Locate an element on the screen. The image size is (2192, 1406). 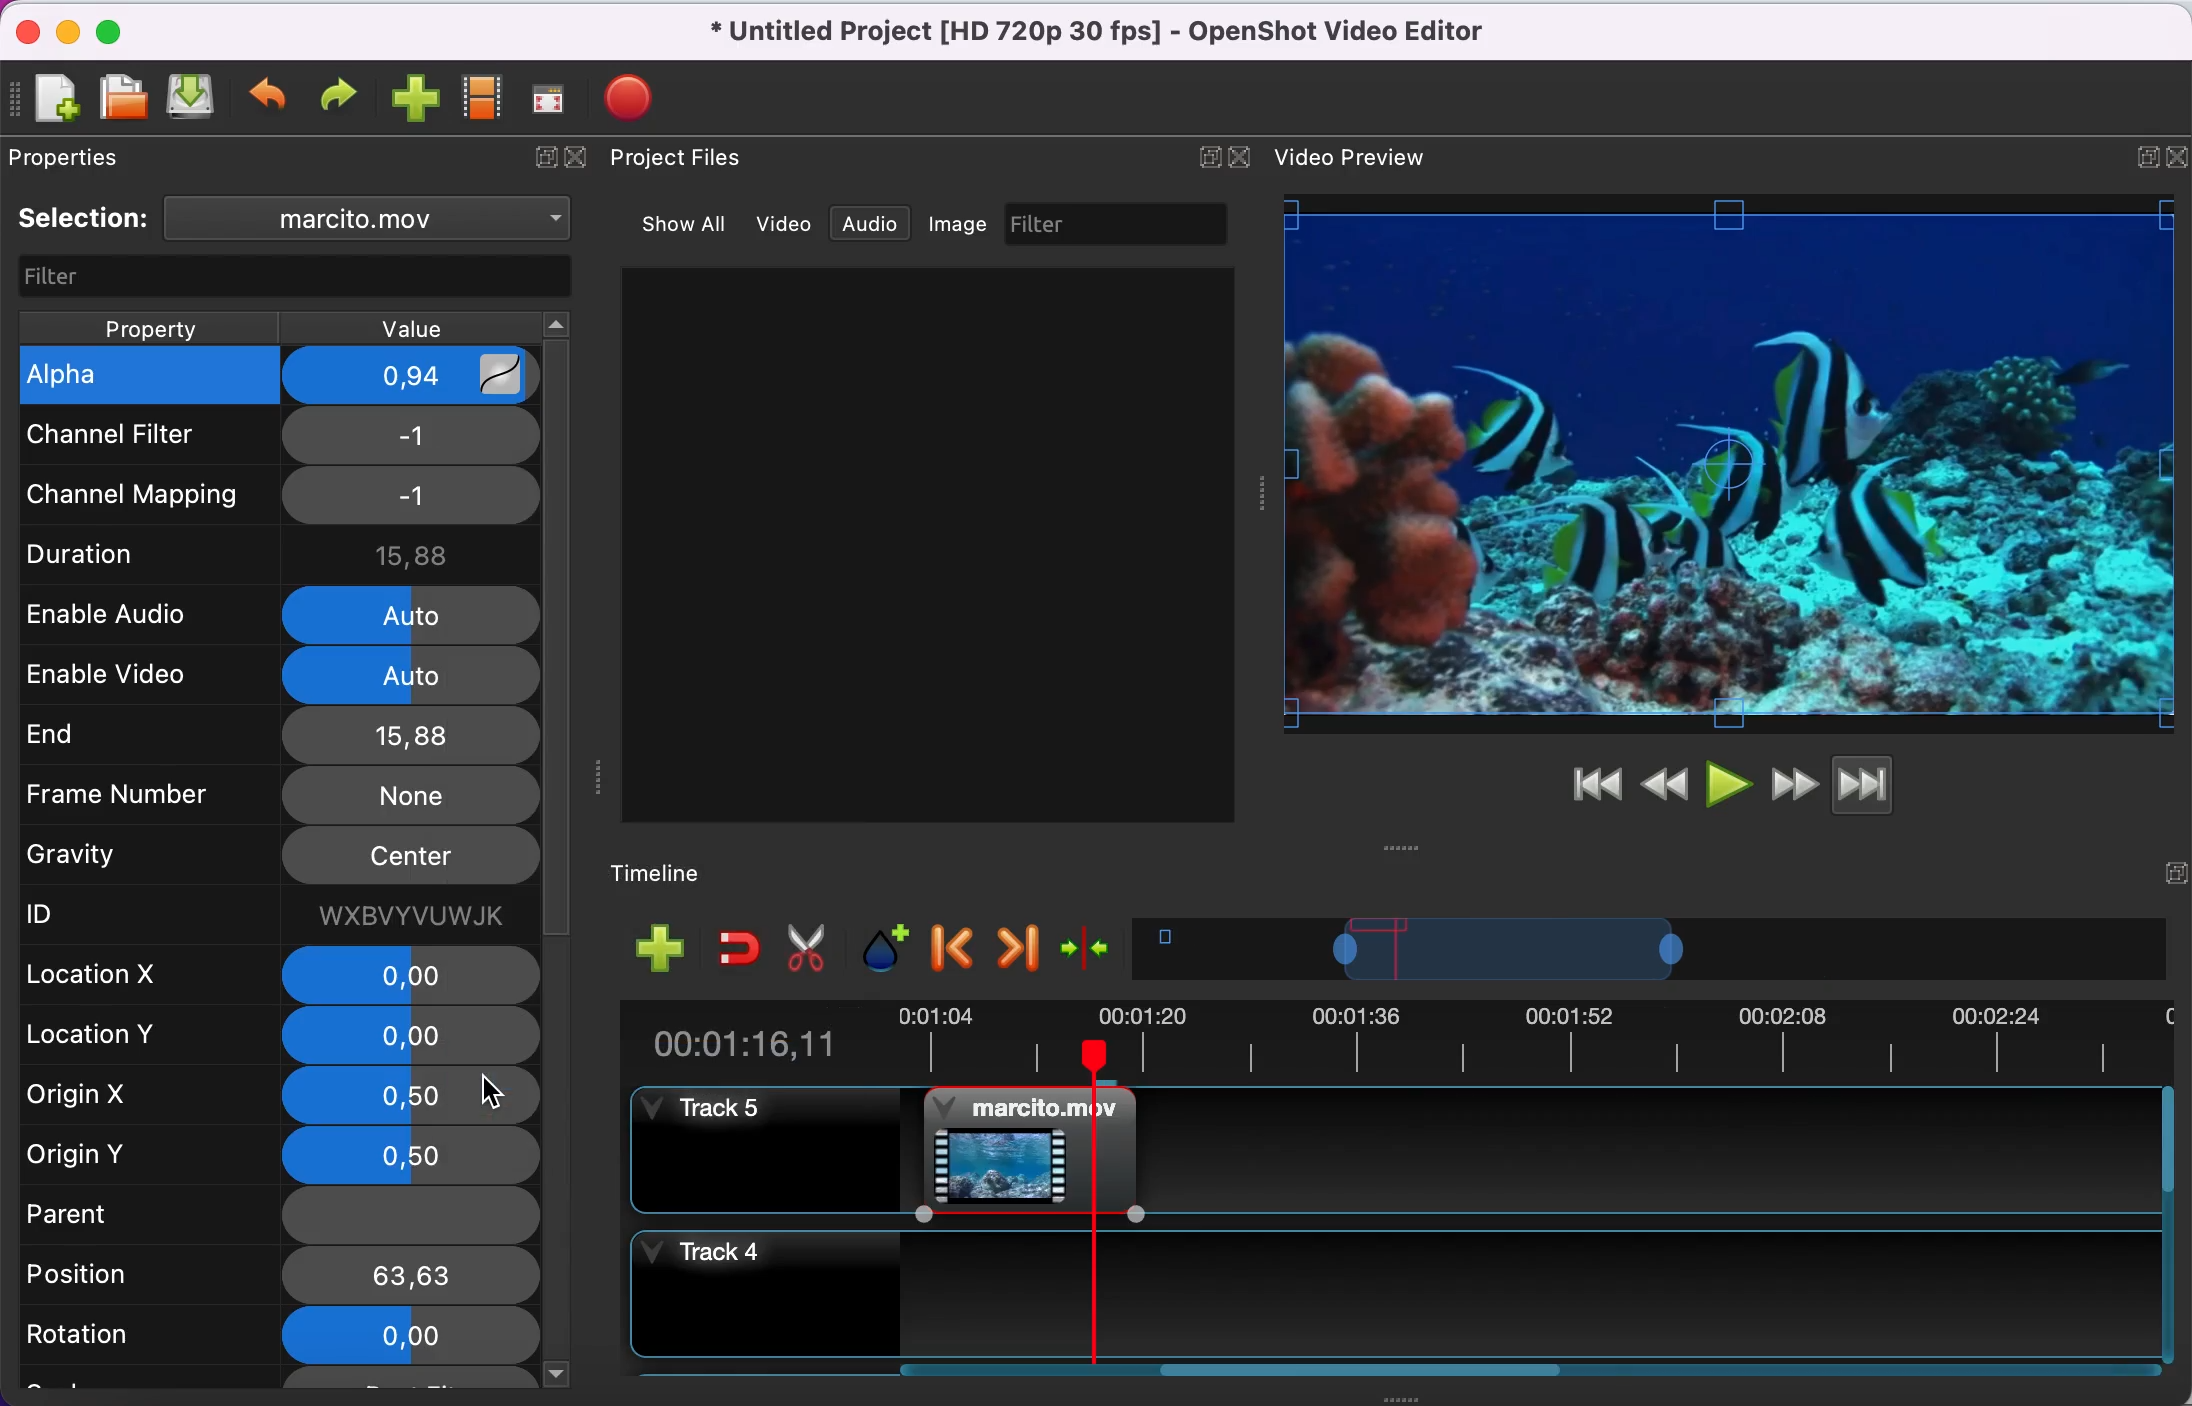
Project Files is located at coordinates (678, 157).